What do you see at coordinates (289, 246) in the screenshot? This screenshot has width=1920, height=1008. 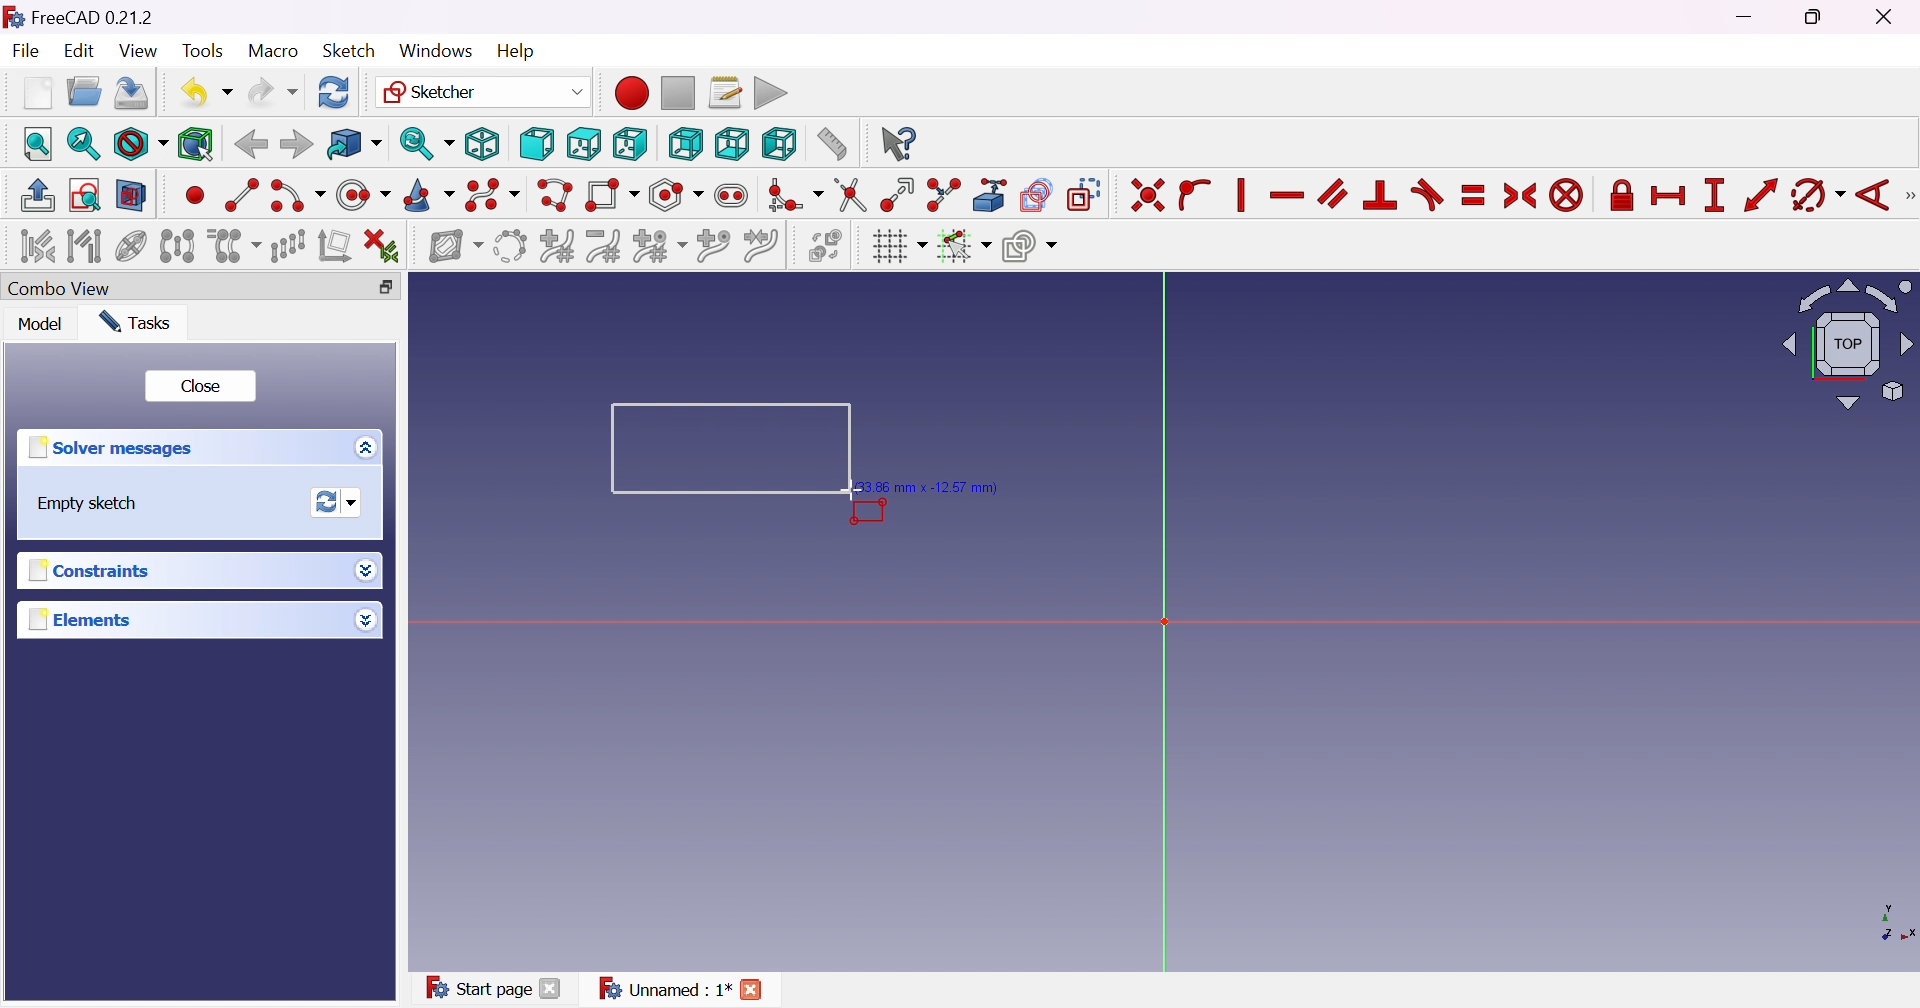 I see `Rectangular array` at bounding box center [289, 246].